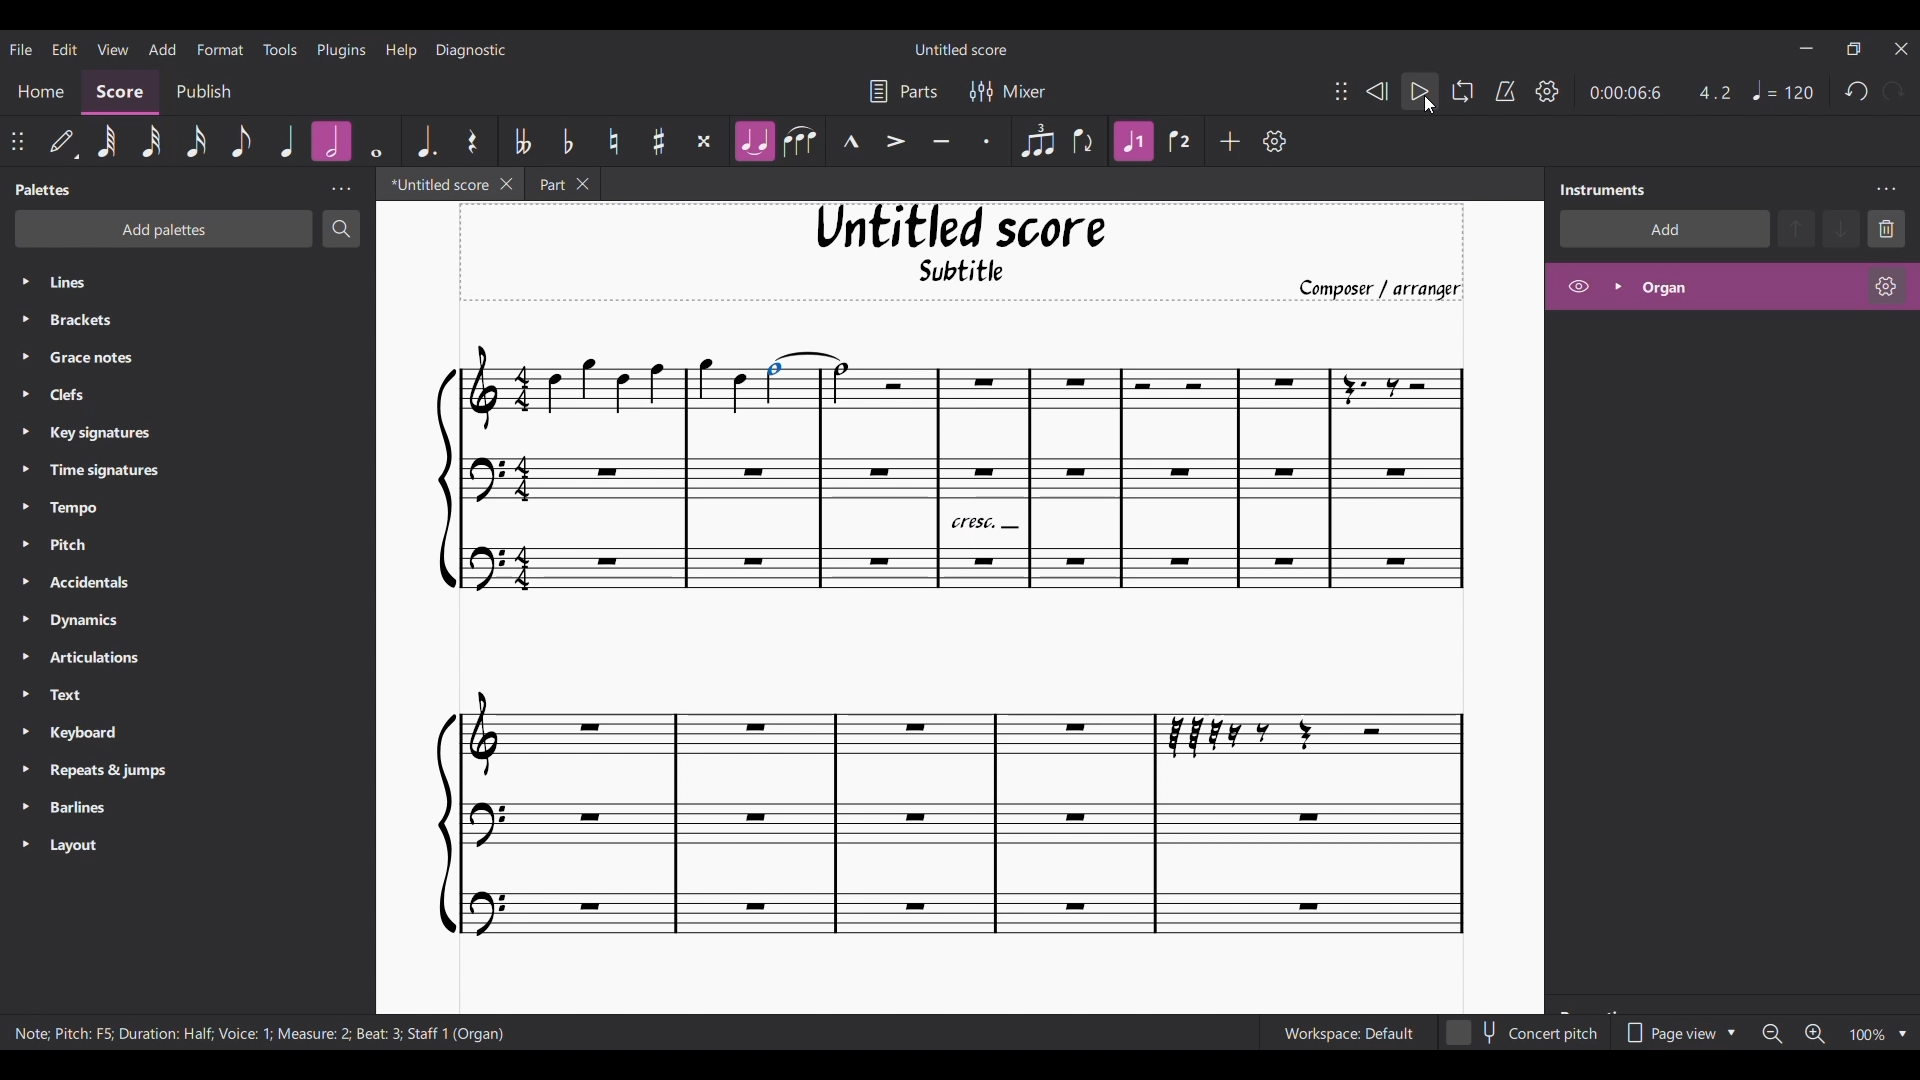  What do you see at coordinates (961, 252) in the screenshot?
I see `Title, sub-title, and composer name` at bounding box center [961, 252].